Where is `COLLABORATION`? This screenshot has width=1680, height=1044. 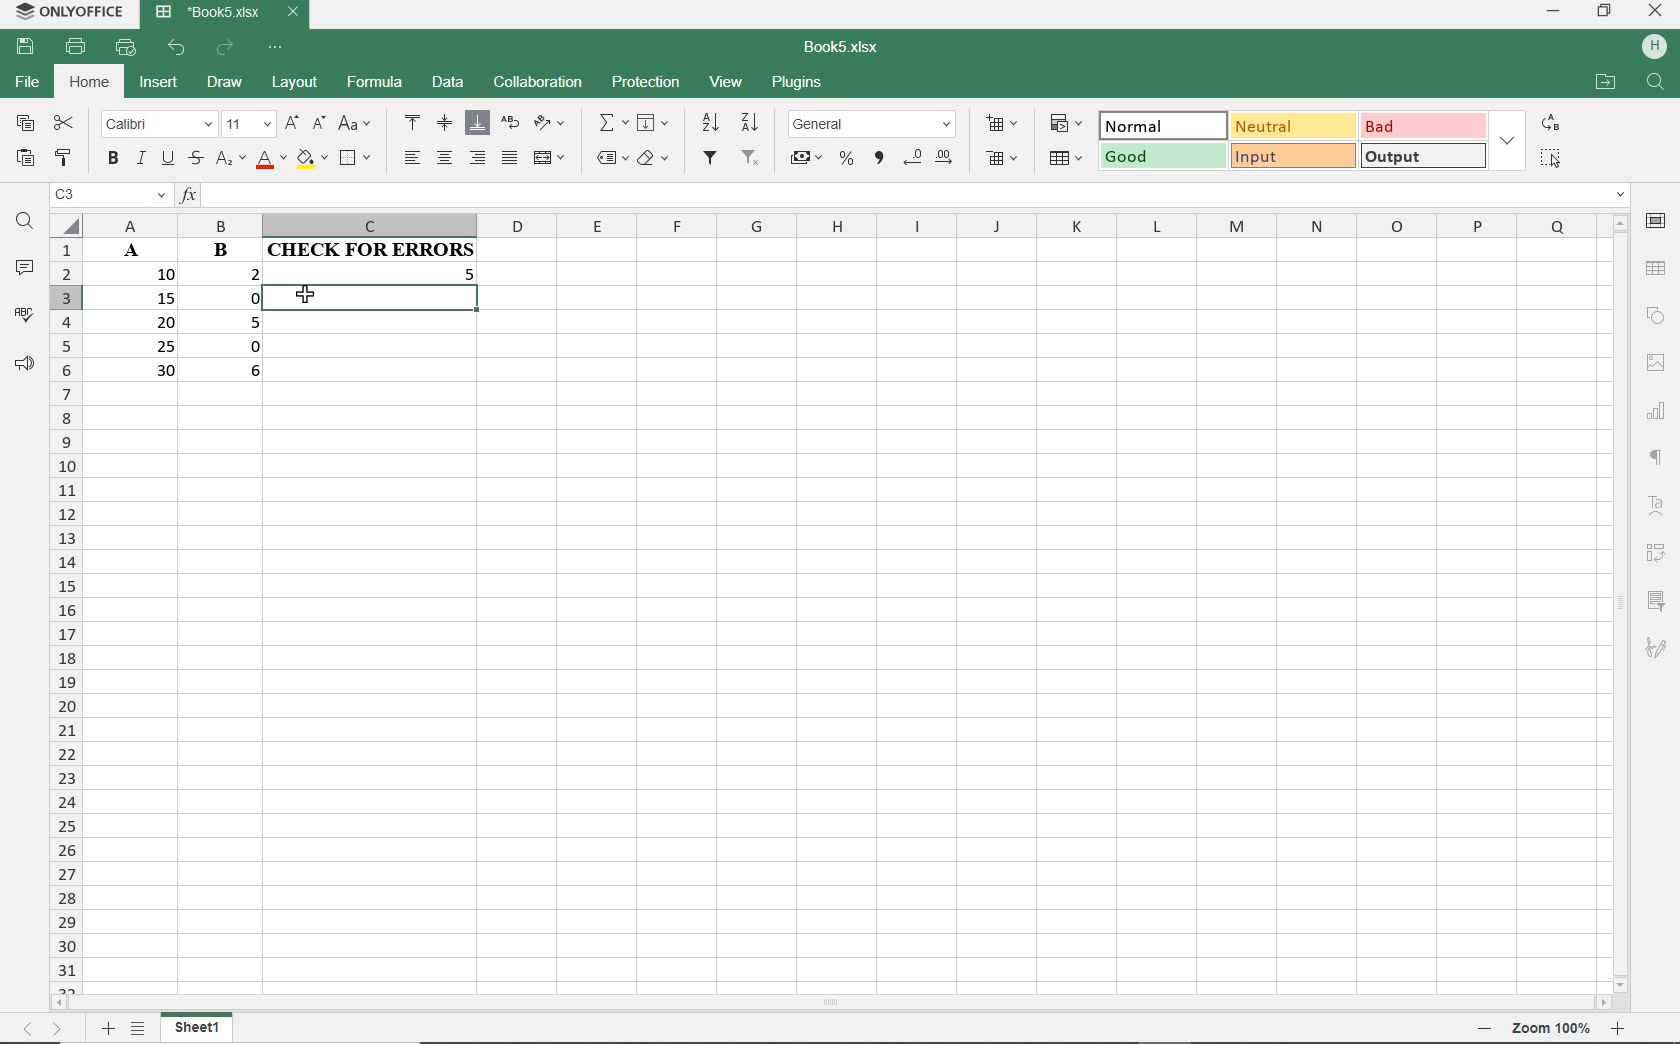
COLLABORATION is located at coordinates (536, 84).